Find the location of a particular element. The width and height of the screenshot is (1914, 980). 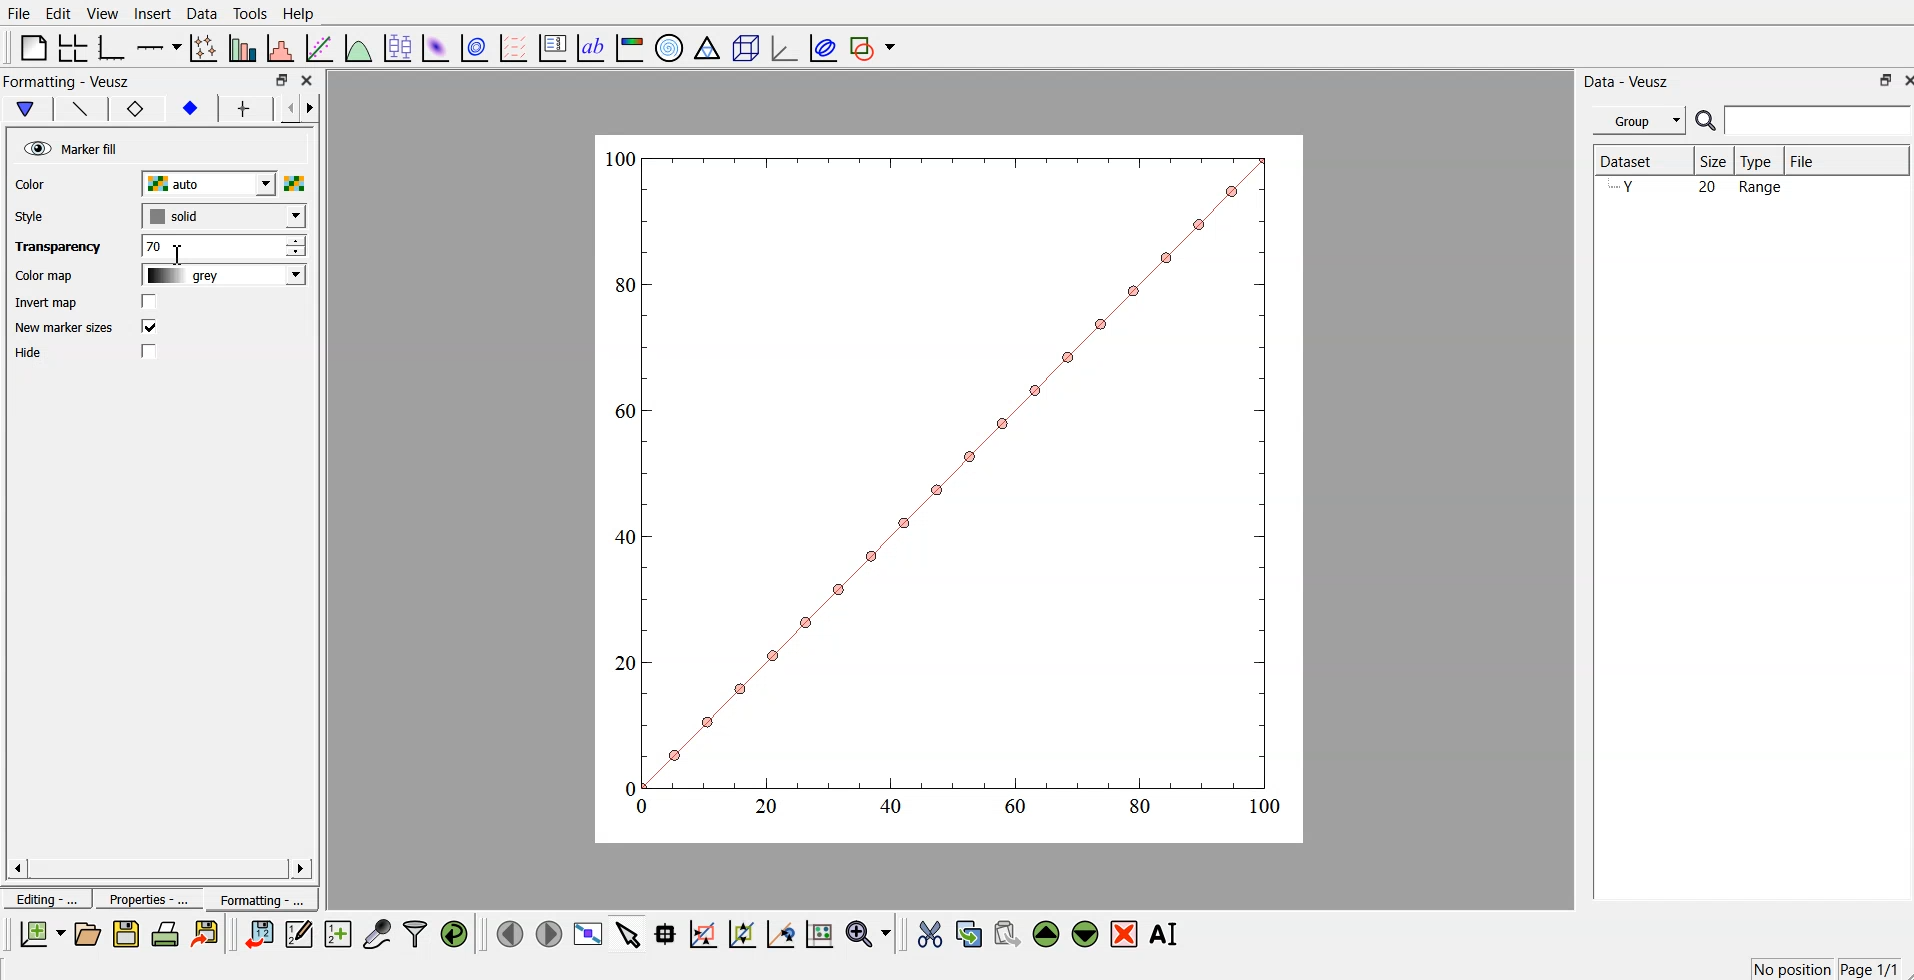

Properties is located at coordinates (141, 899).